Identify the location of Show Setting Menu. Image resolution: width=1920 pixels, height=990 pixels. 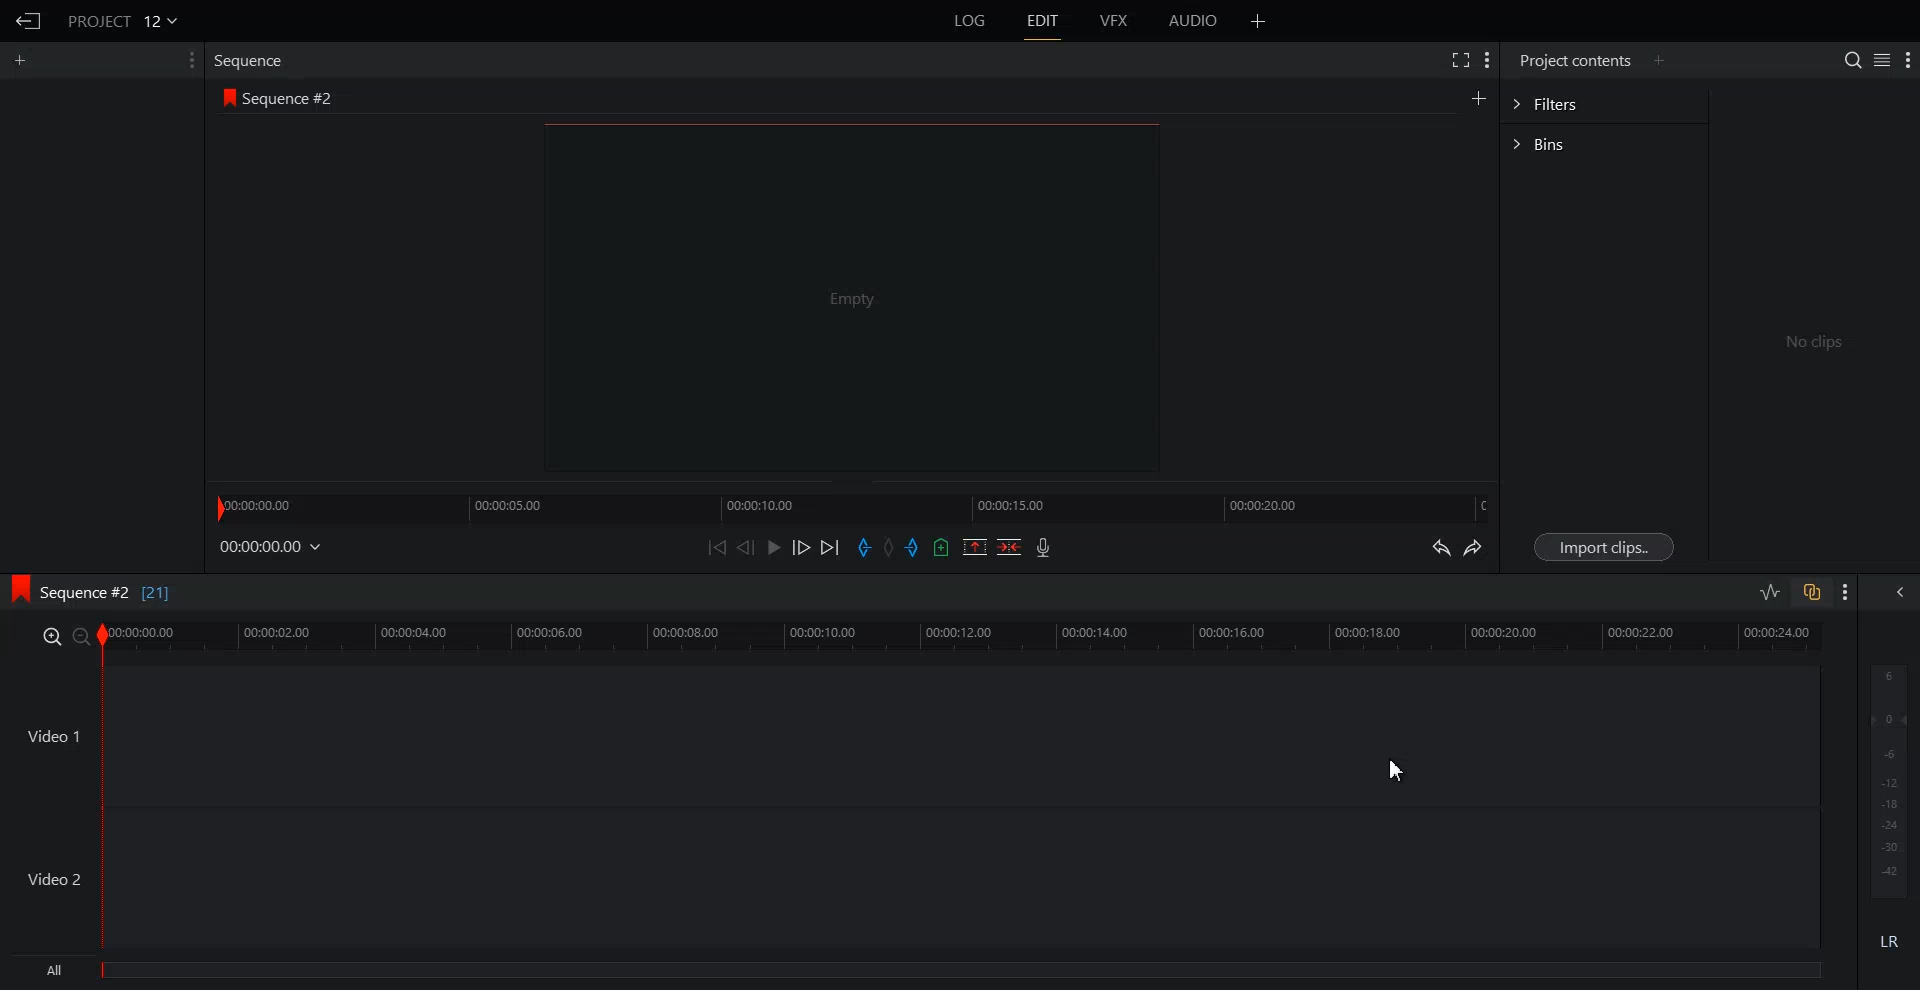
(185, 61).